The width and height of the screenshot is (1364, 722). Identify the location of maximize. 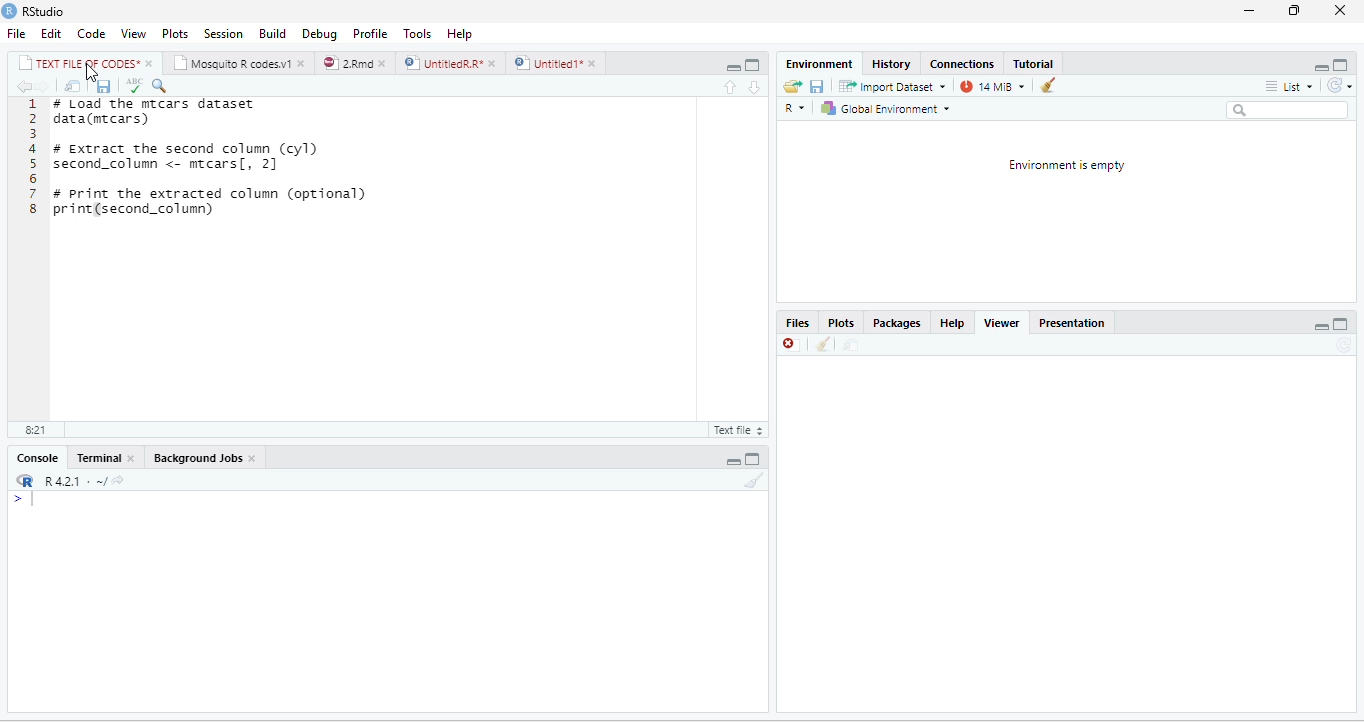
(1343, 323).